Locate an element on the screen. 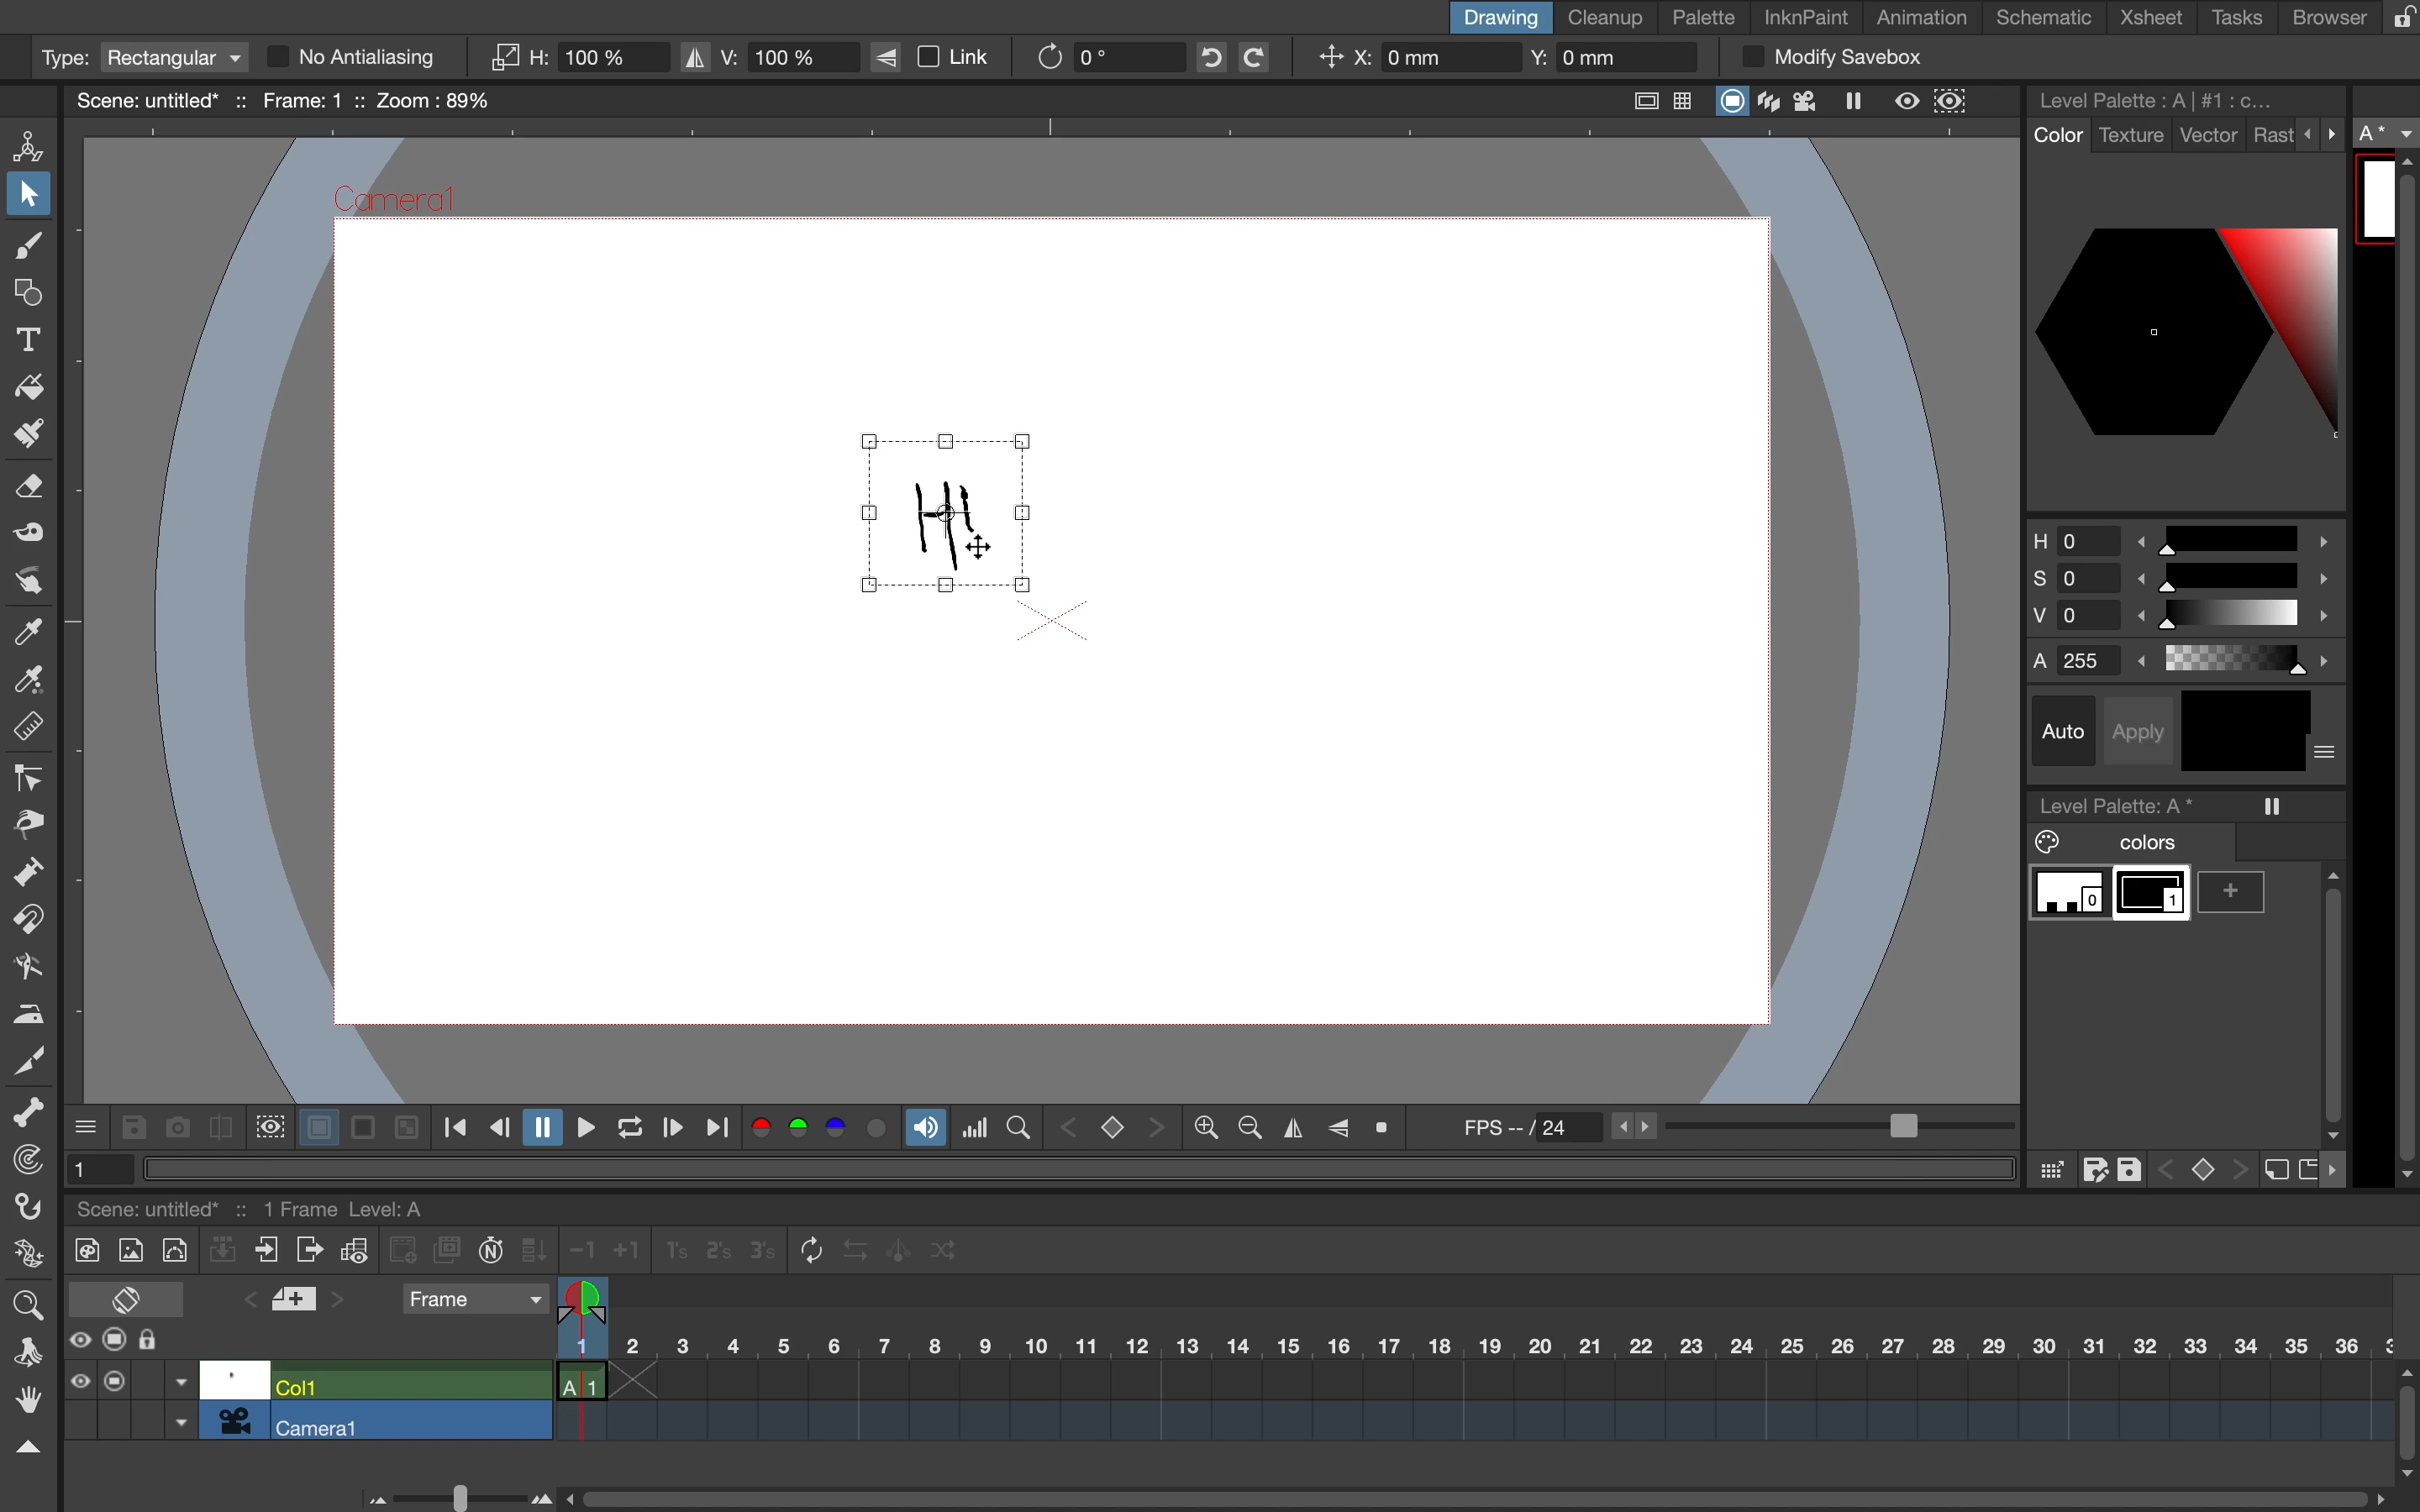 This screenshot has width=2420, height=1512. animation is located at coordinates (1930, 19).